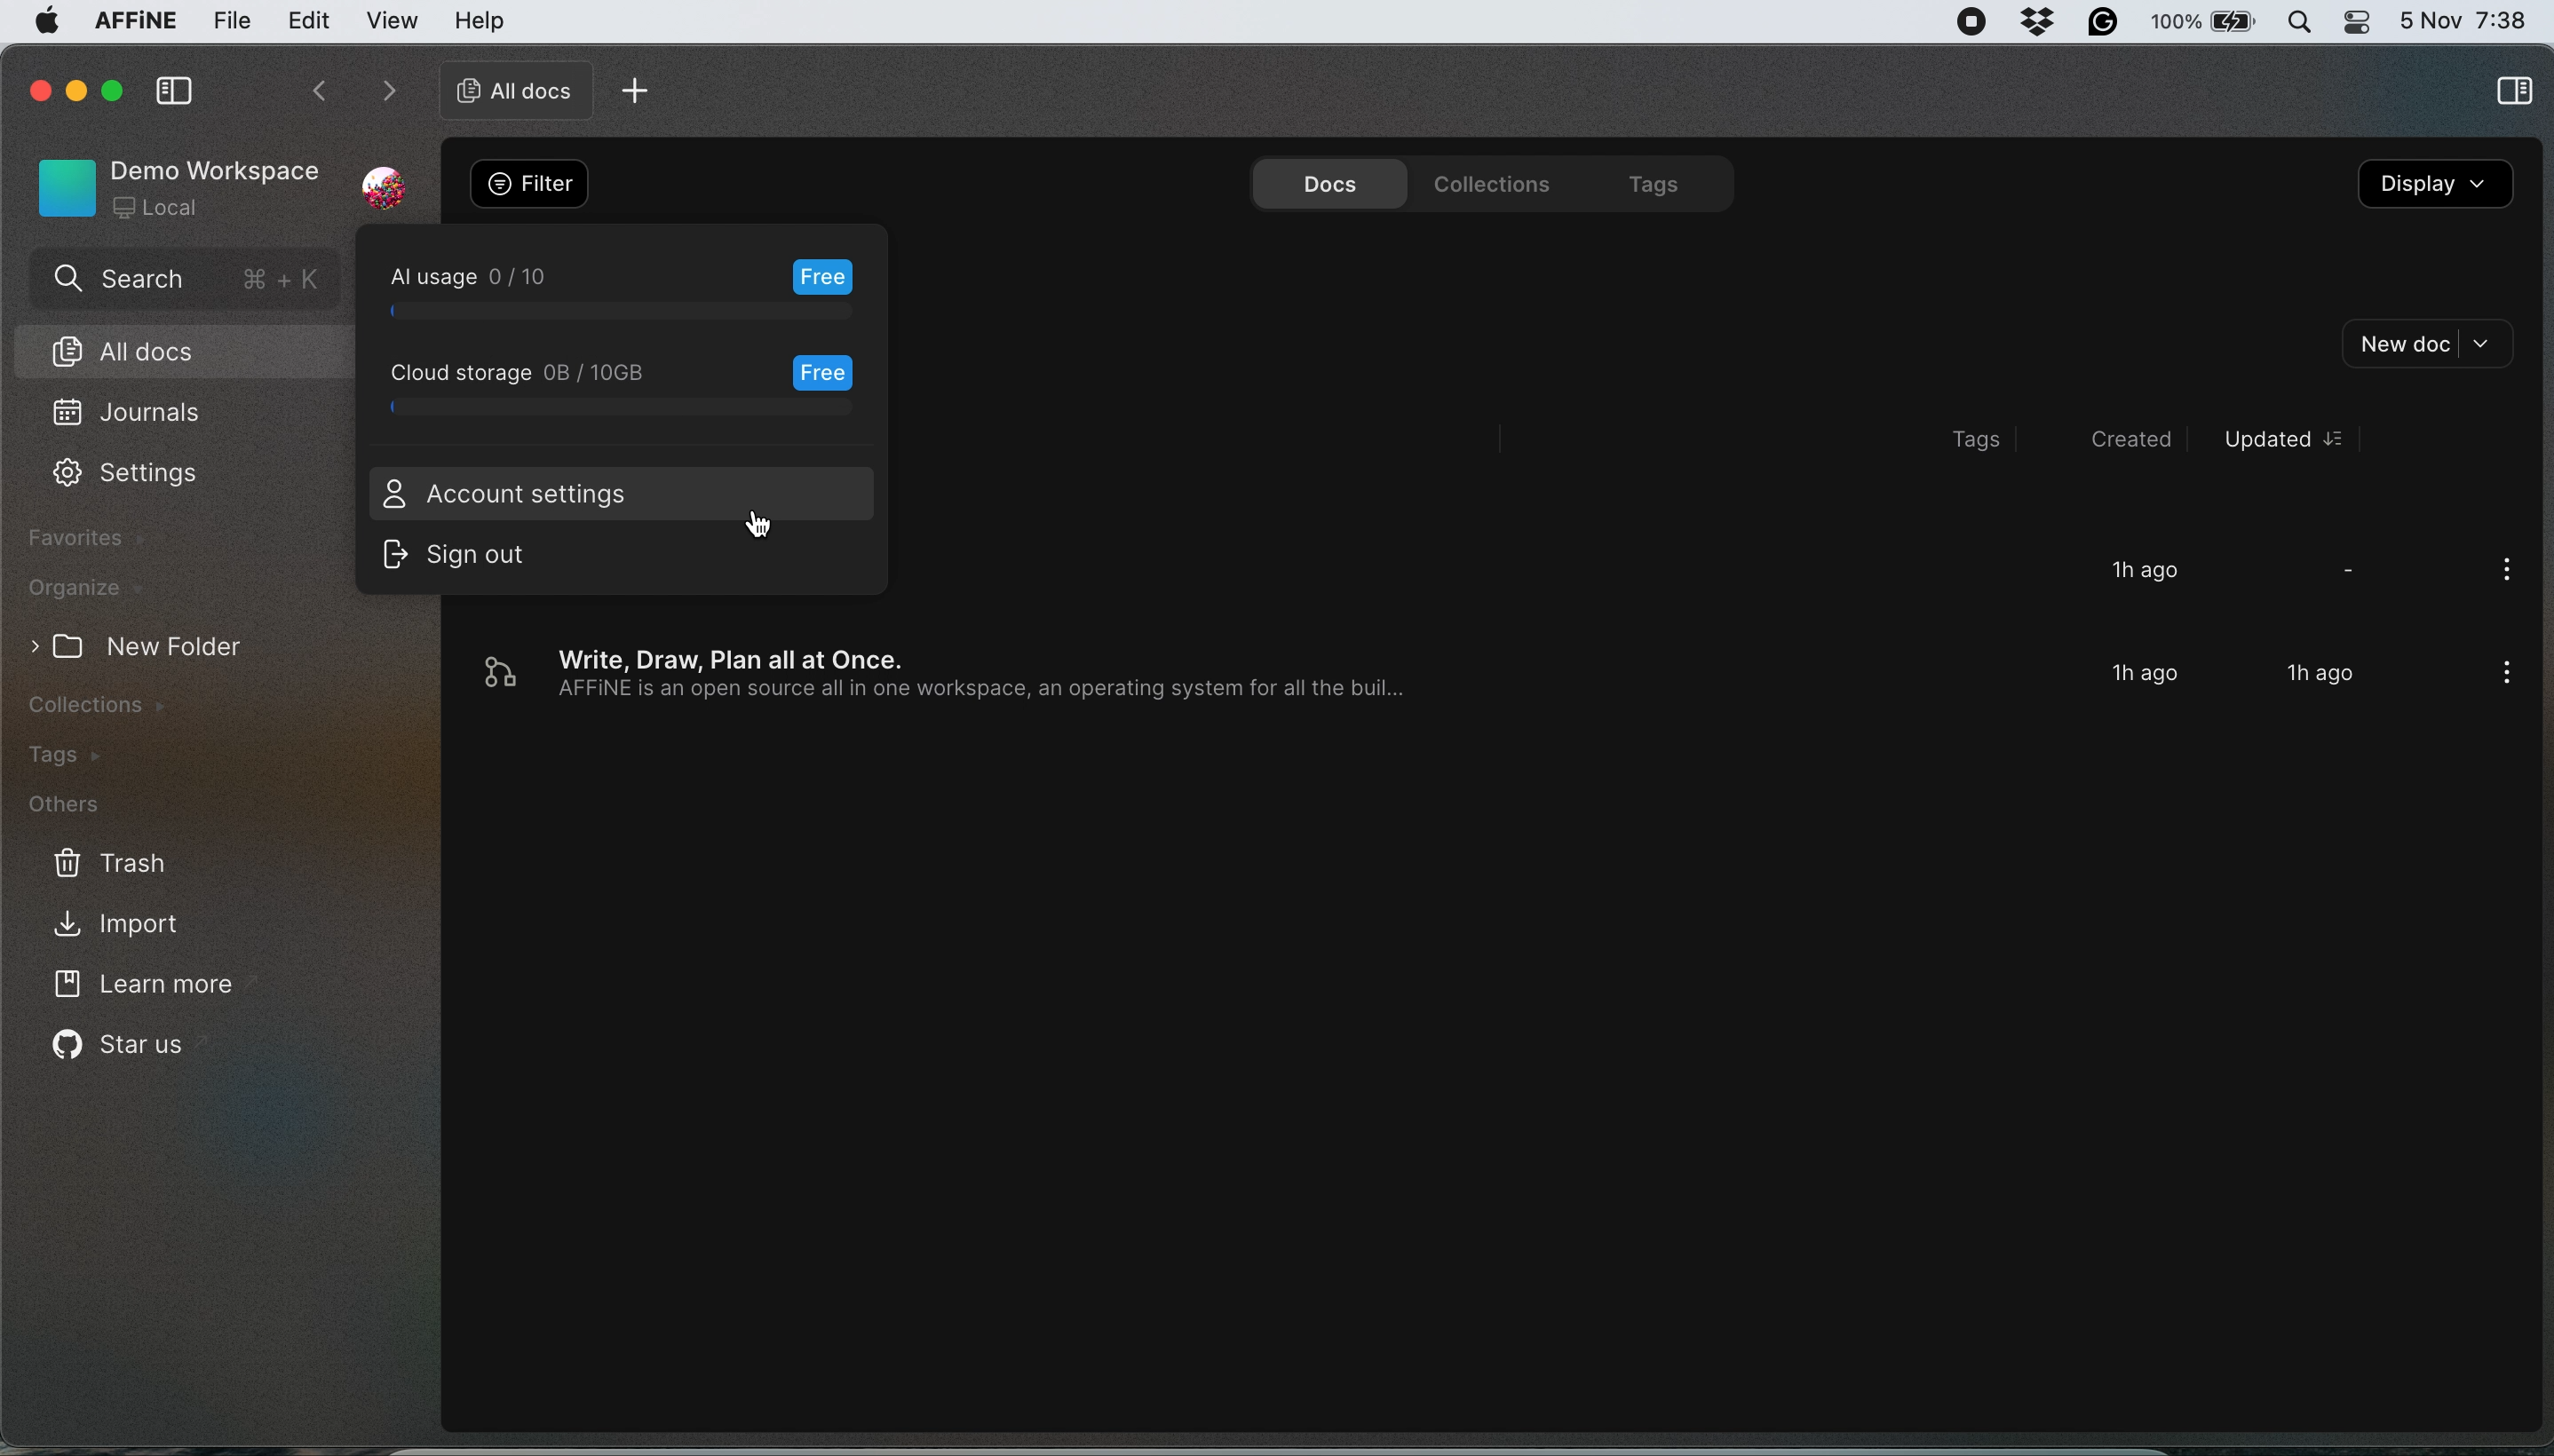  Describe the element at coordinates (106, 861) in the screenshot. I see `trash` at that location.